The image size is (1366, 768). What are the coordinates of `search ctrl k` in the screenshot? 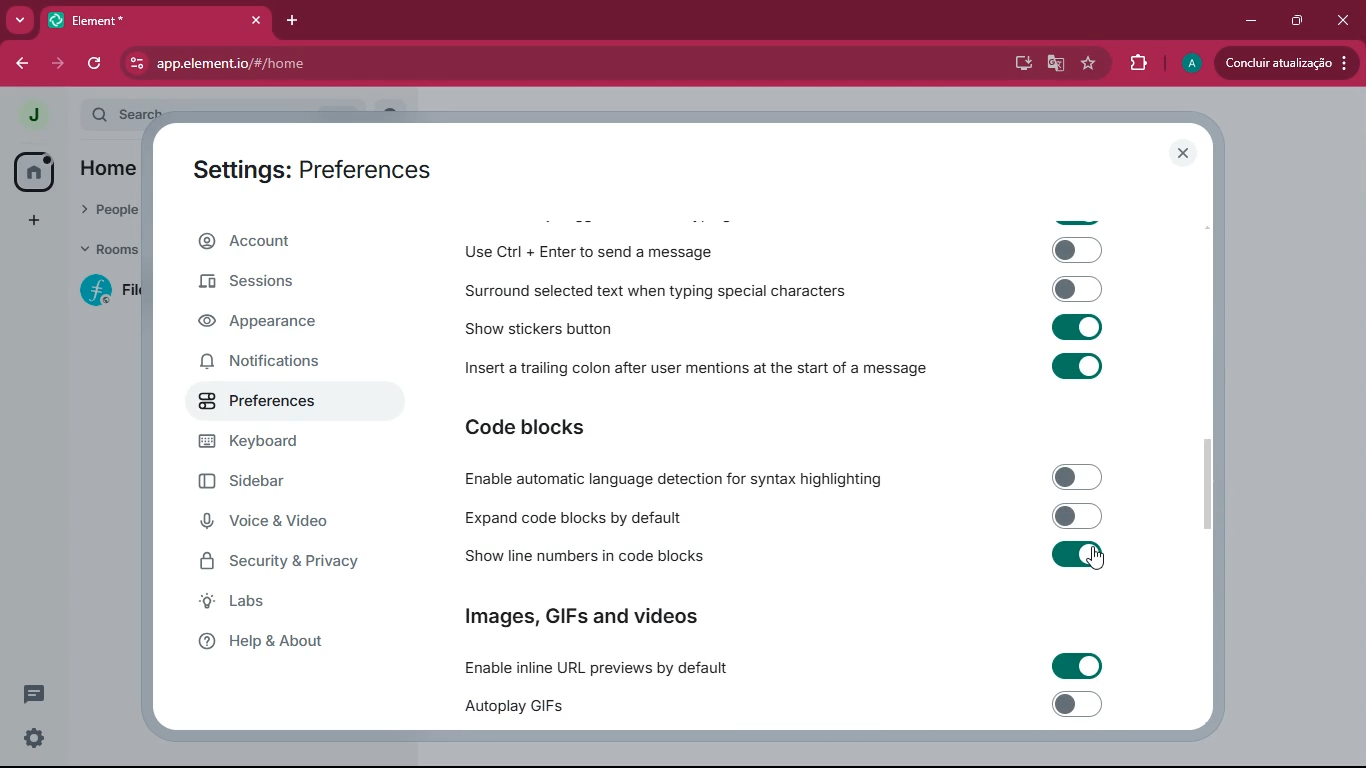 It's located at (234, 115).